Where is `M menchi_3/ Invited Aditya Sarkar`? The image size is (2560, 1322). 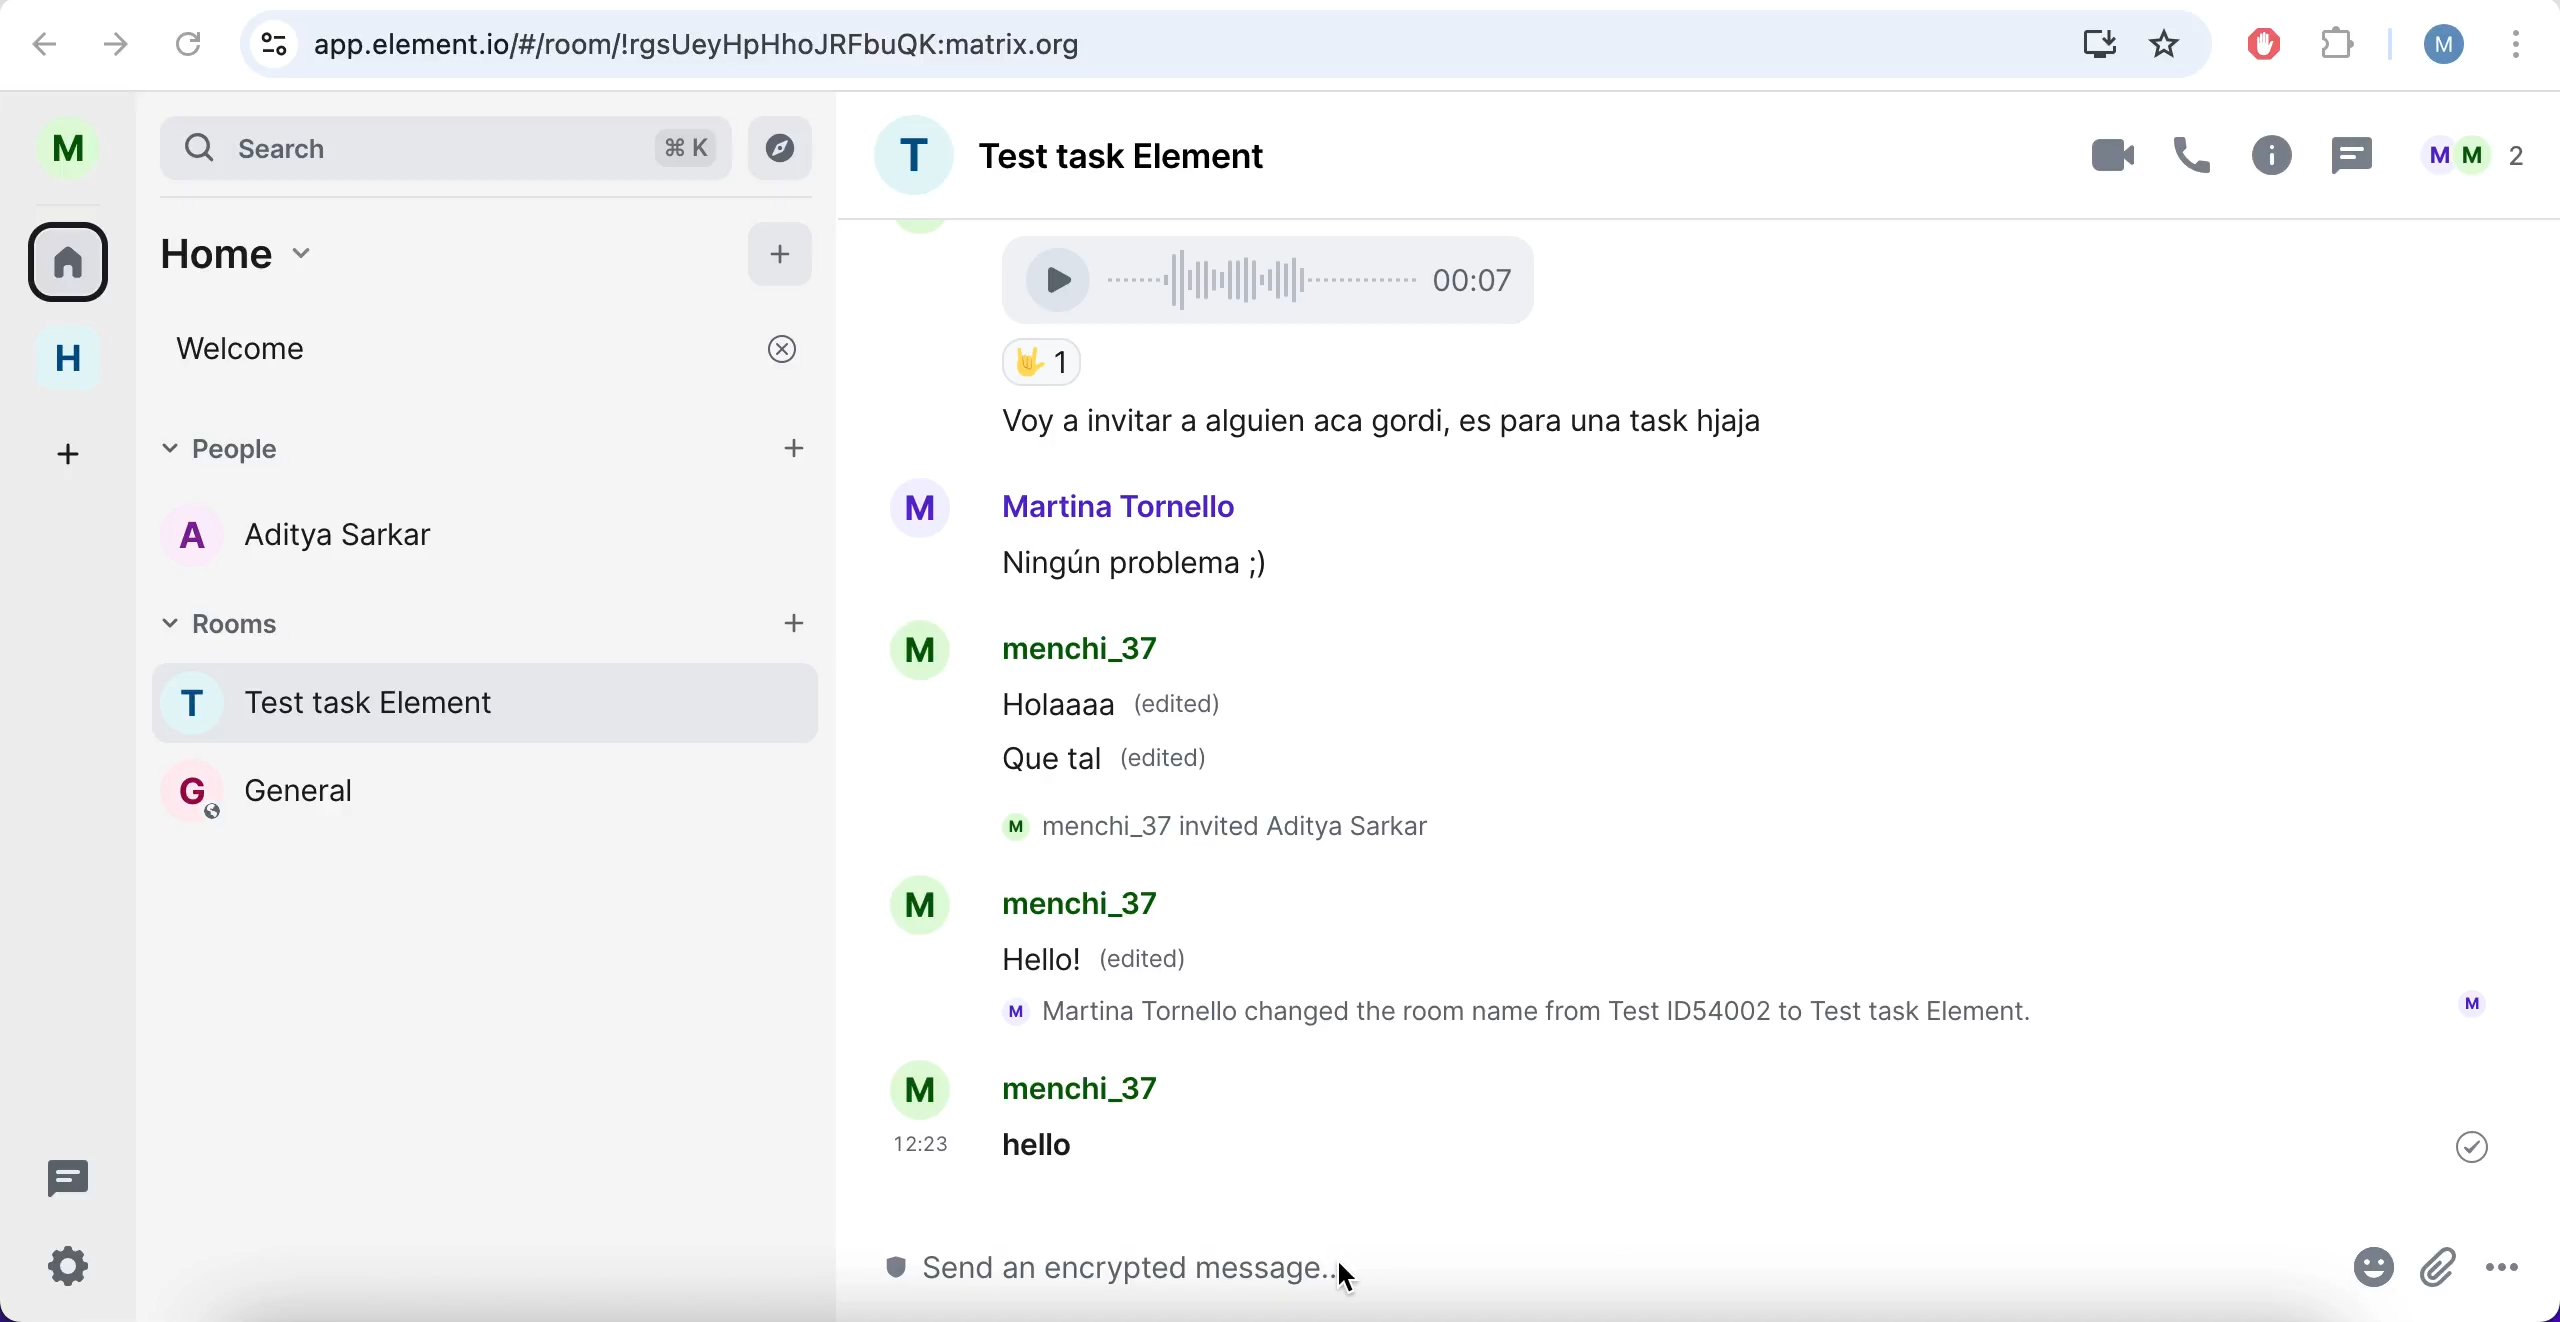 M menchi_3/ Invited Aditya Sarkar is located at coordinates (1235, 826).